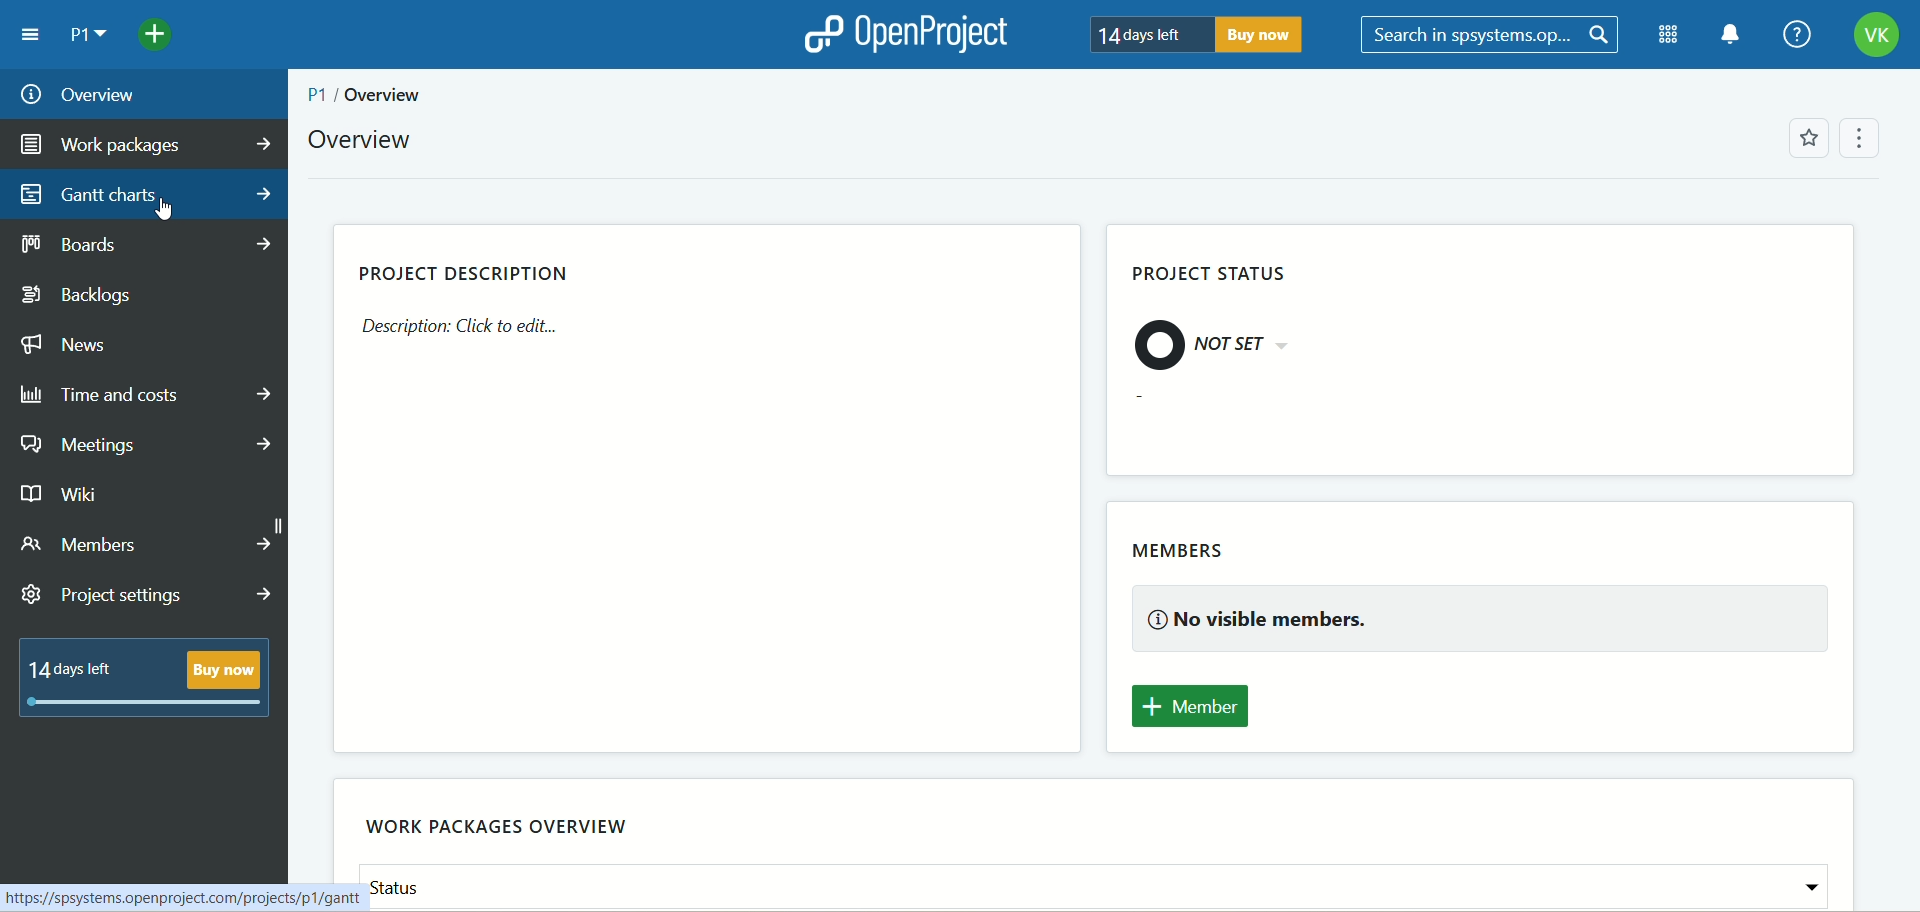 The width and height of the screenshot is (1920, 912). I want to click on add, so click(159, 36).